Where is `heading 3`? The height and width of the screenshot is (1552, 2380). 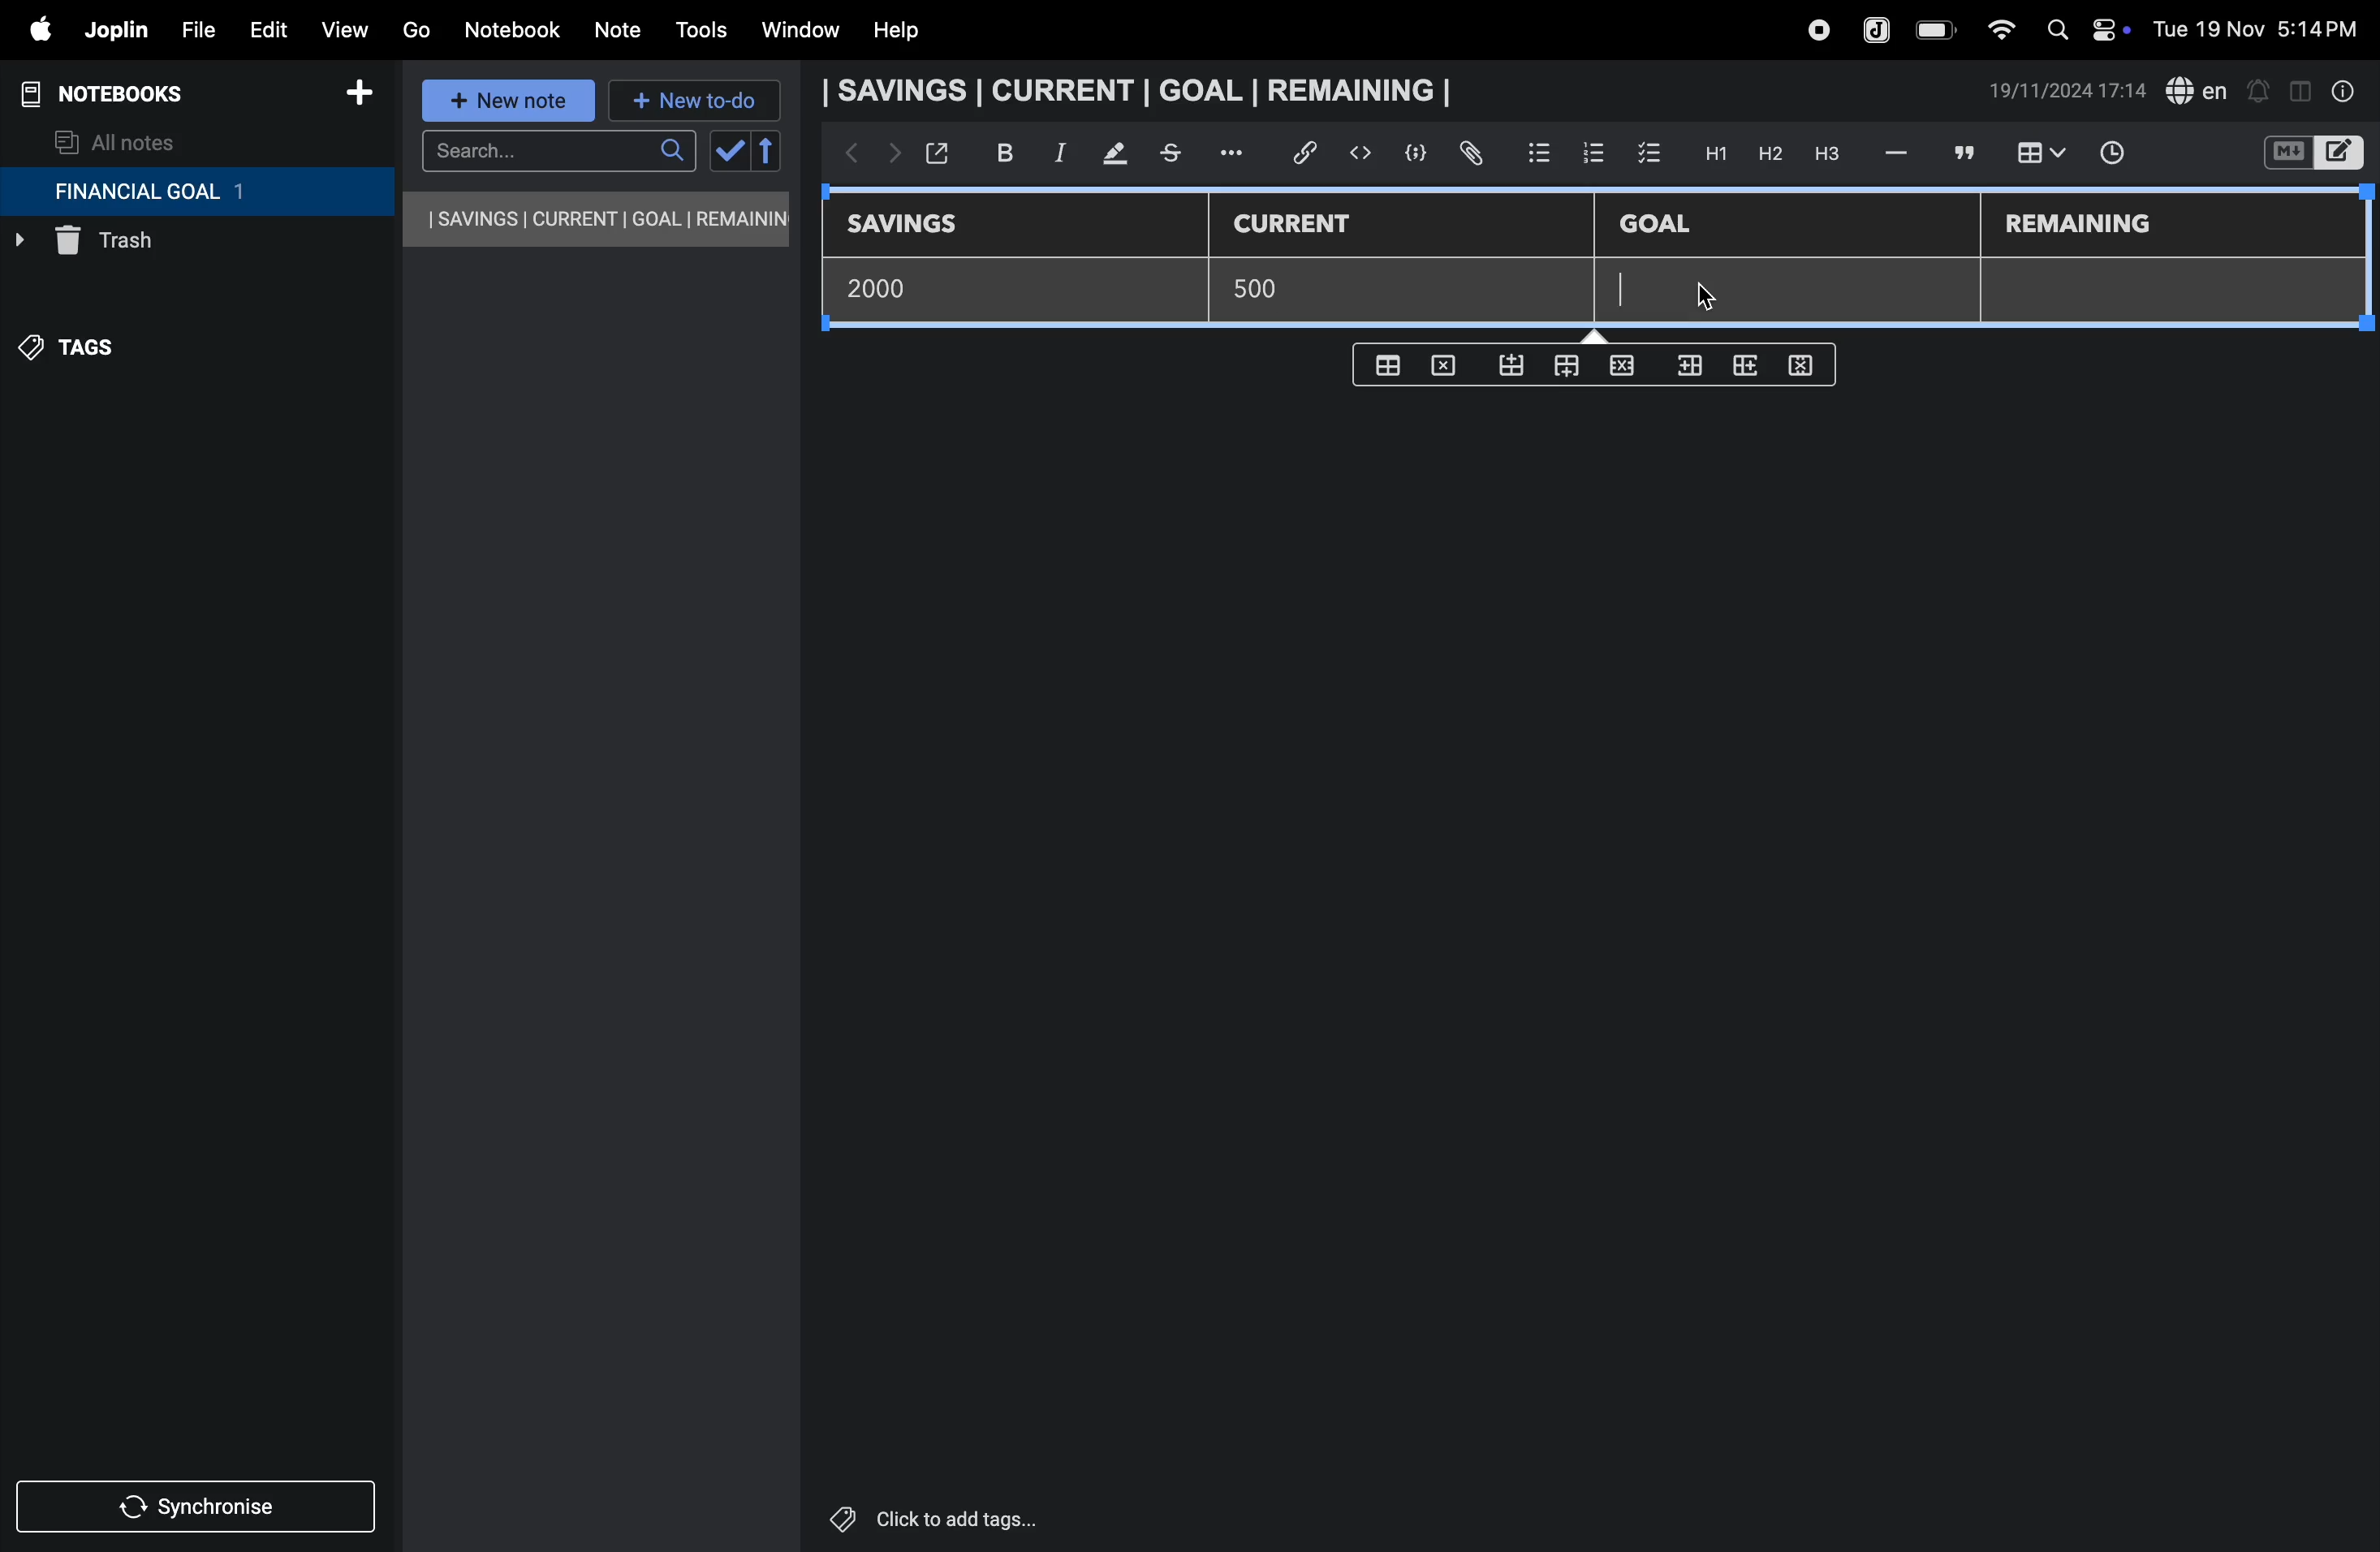
heading 3 is located at coordinates (1827, 154).